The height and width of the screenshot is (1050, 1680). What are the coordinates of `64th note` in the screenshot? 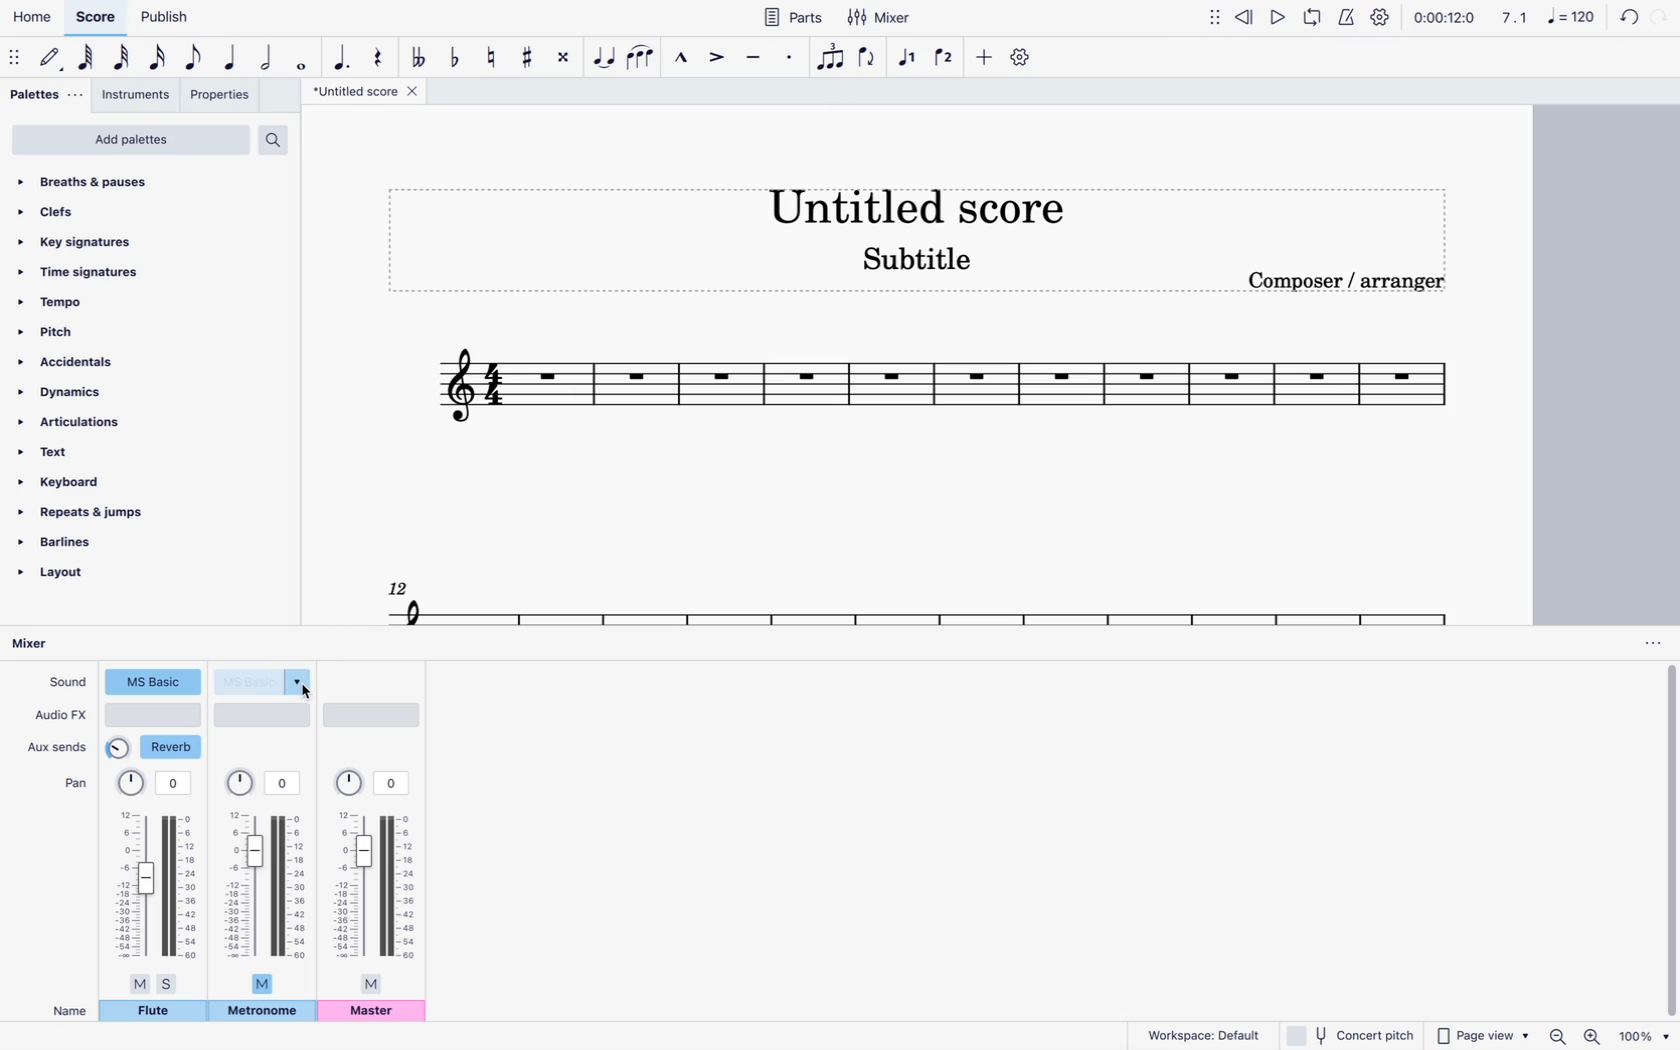 It's located at (86, 60).